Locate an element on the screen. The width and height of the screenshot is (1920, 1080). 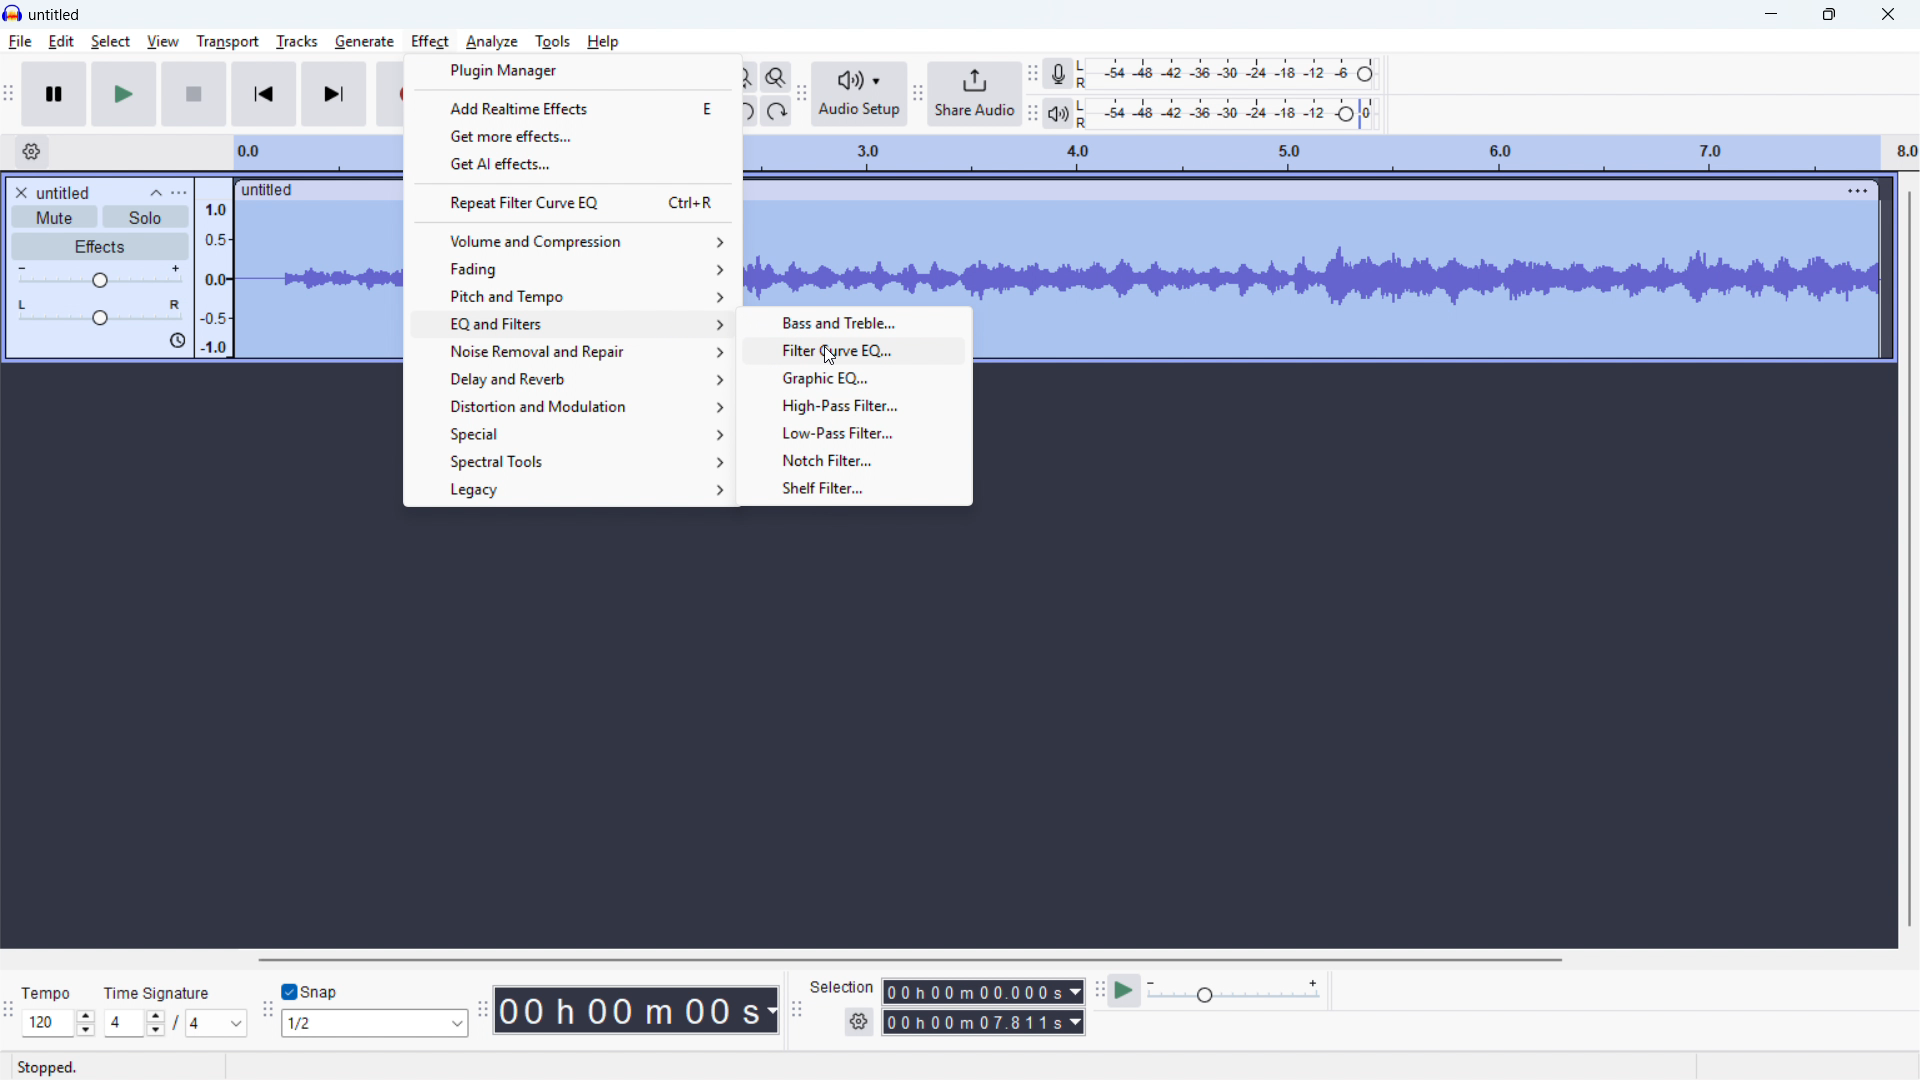
view is located at coordinates (163, 41).